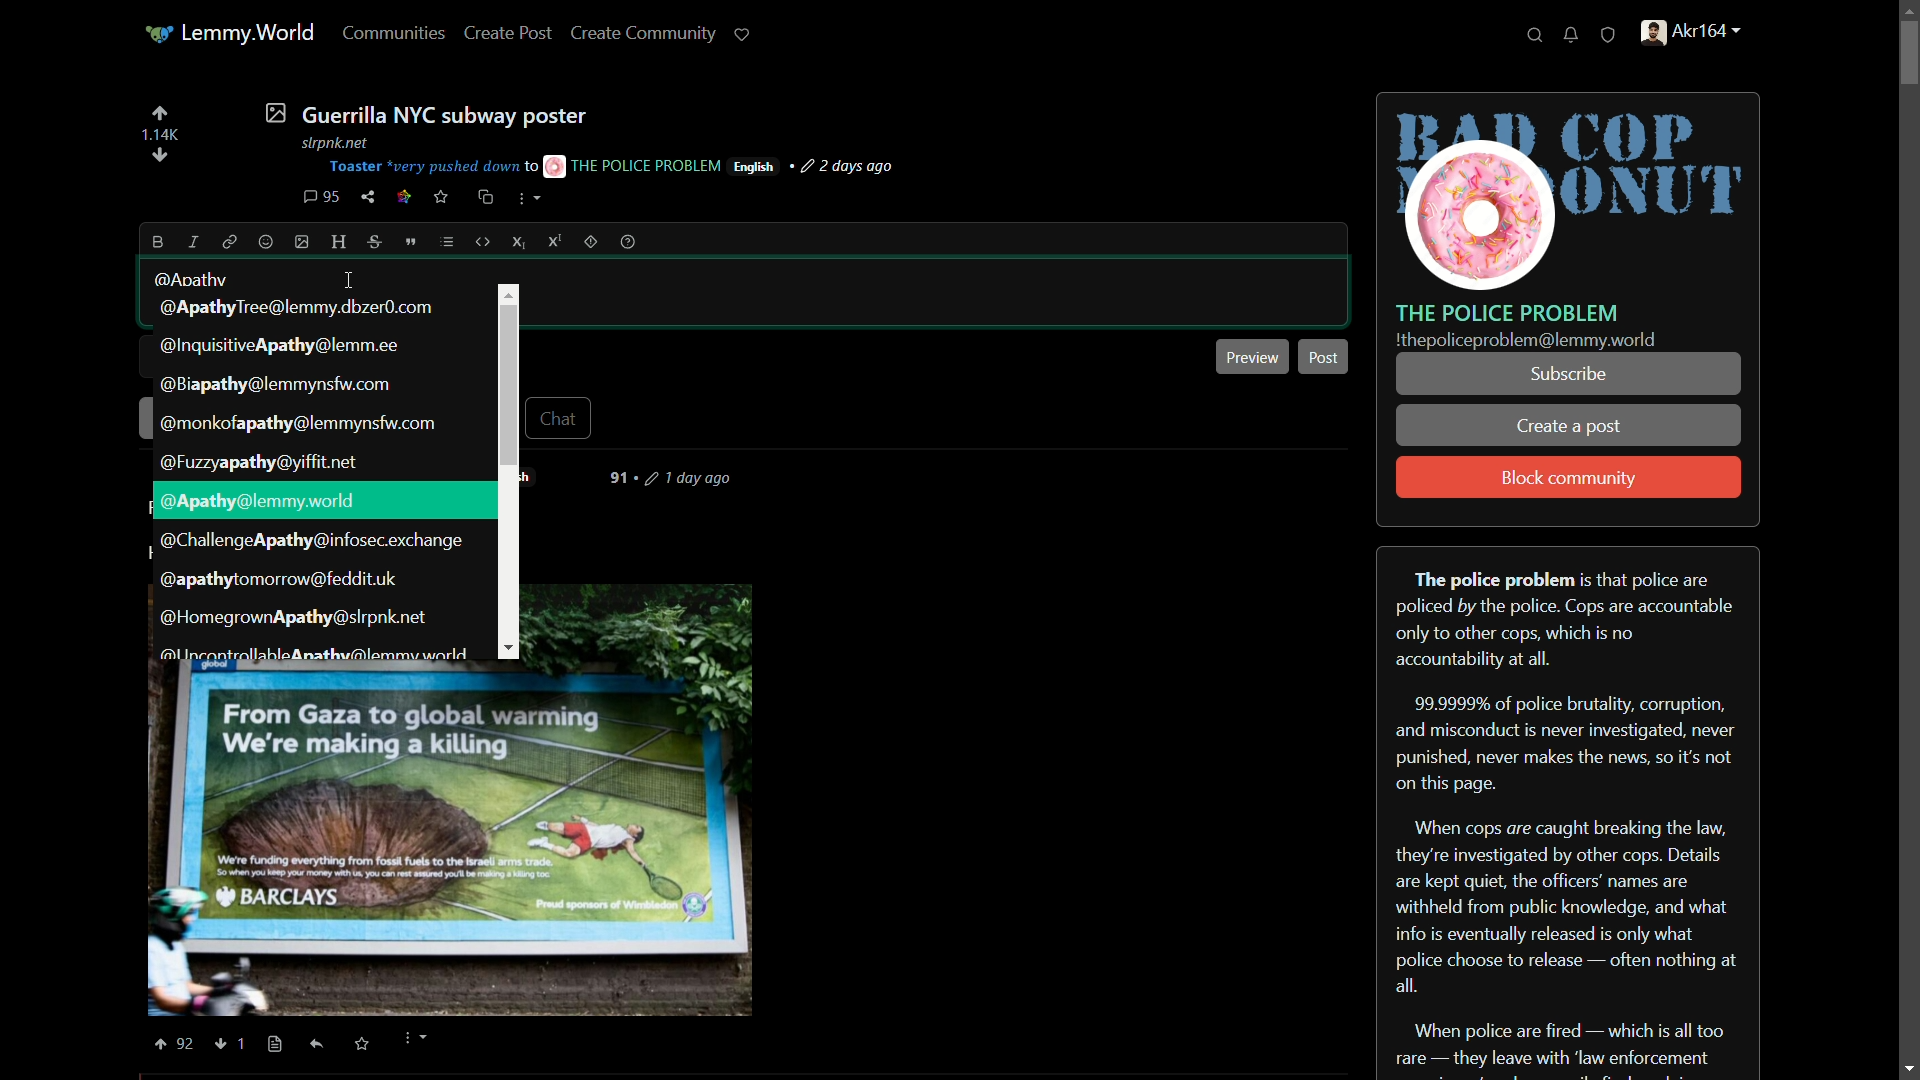  I want to click on , so click(318, 1044).